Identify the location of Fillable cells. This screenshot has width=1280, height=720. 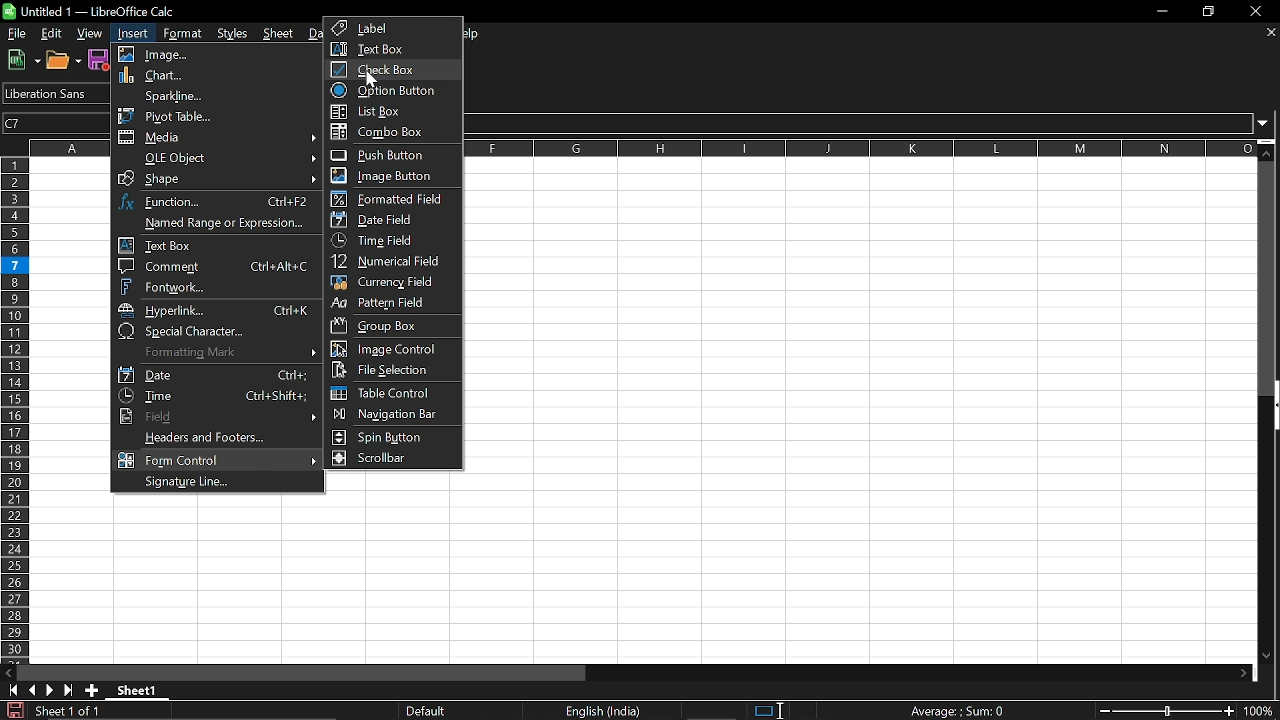
(70, 410).